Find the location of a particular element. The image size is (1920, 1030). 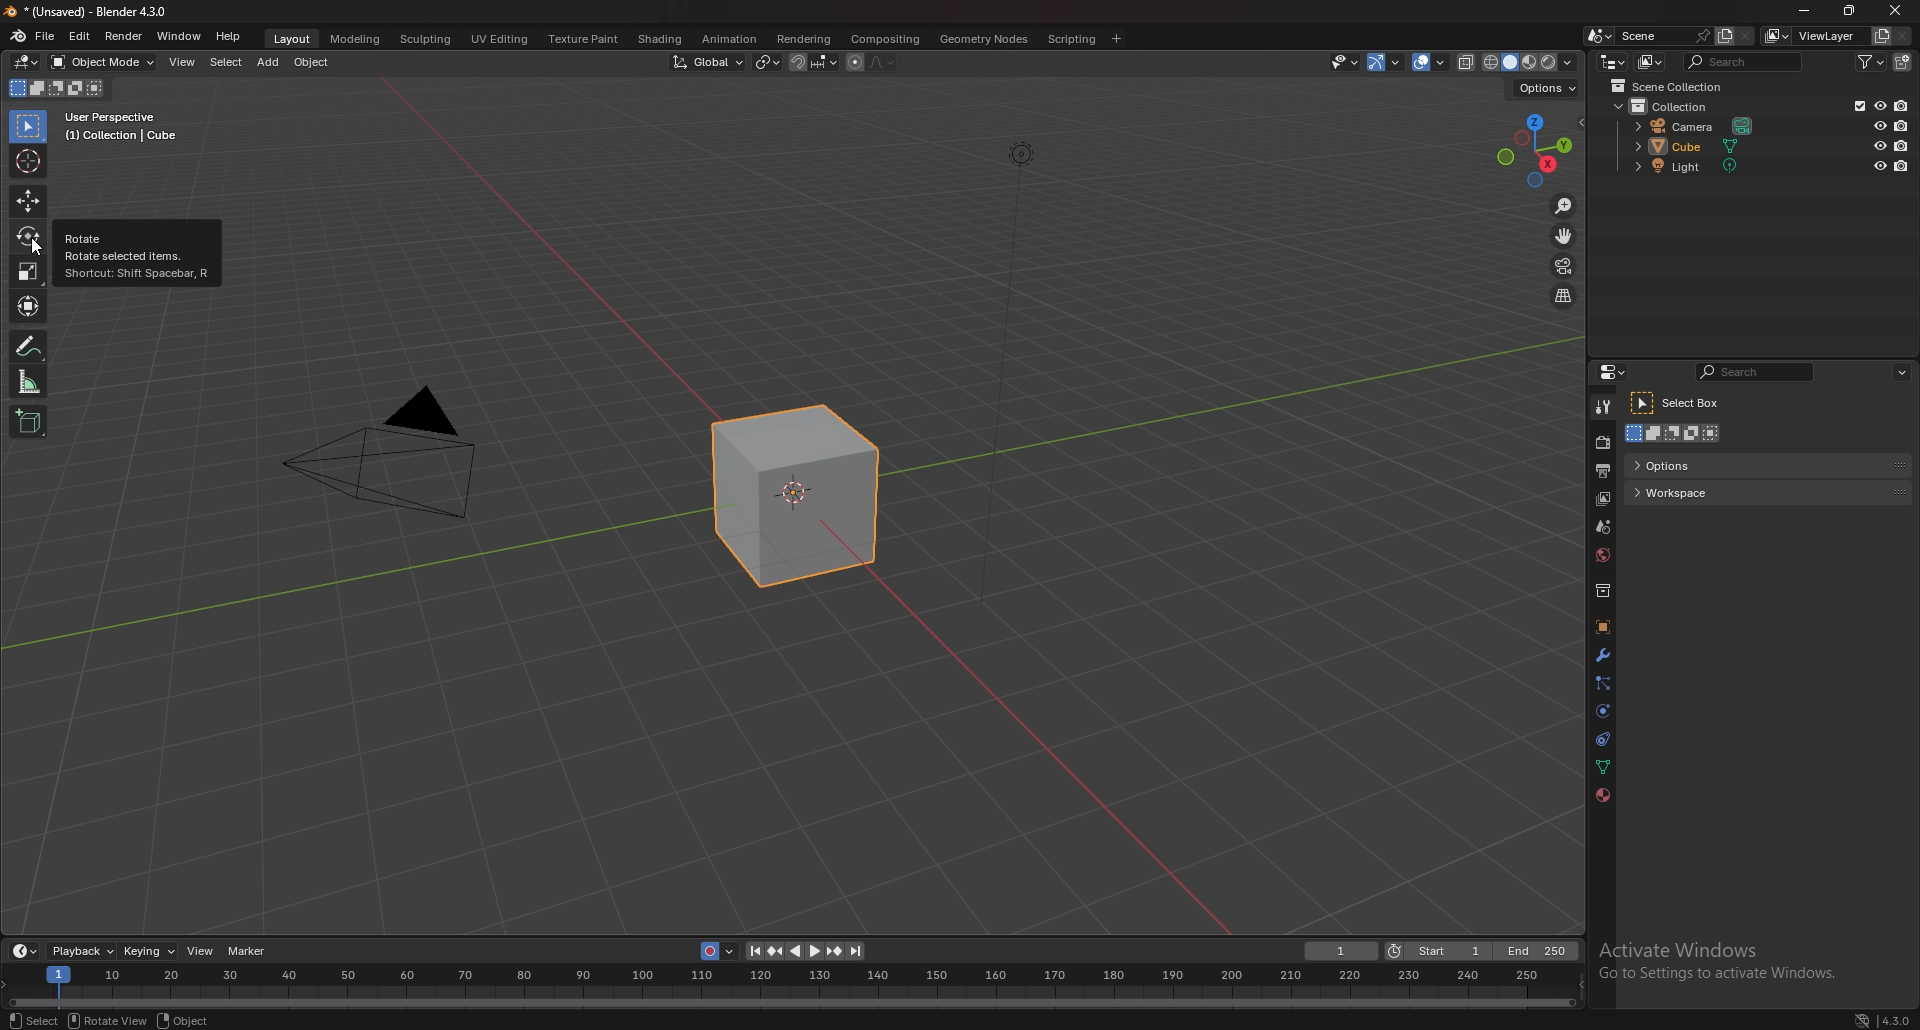

remove view layer is located at coordinates (1903, 36).